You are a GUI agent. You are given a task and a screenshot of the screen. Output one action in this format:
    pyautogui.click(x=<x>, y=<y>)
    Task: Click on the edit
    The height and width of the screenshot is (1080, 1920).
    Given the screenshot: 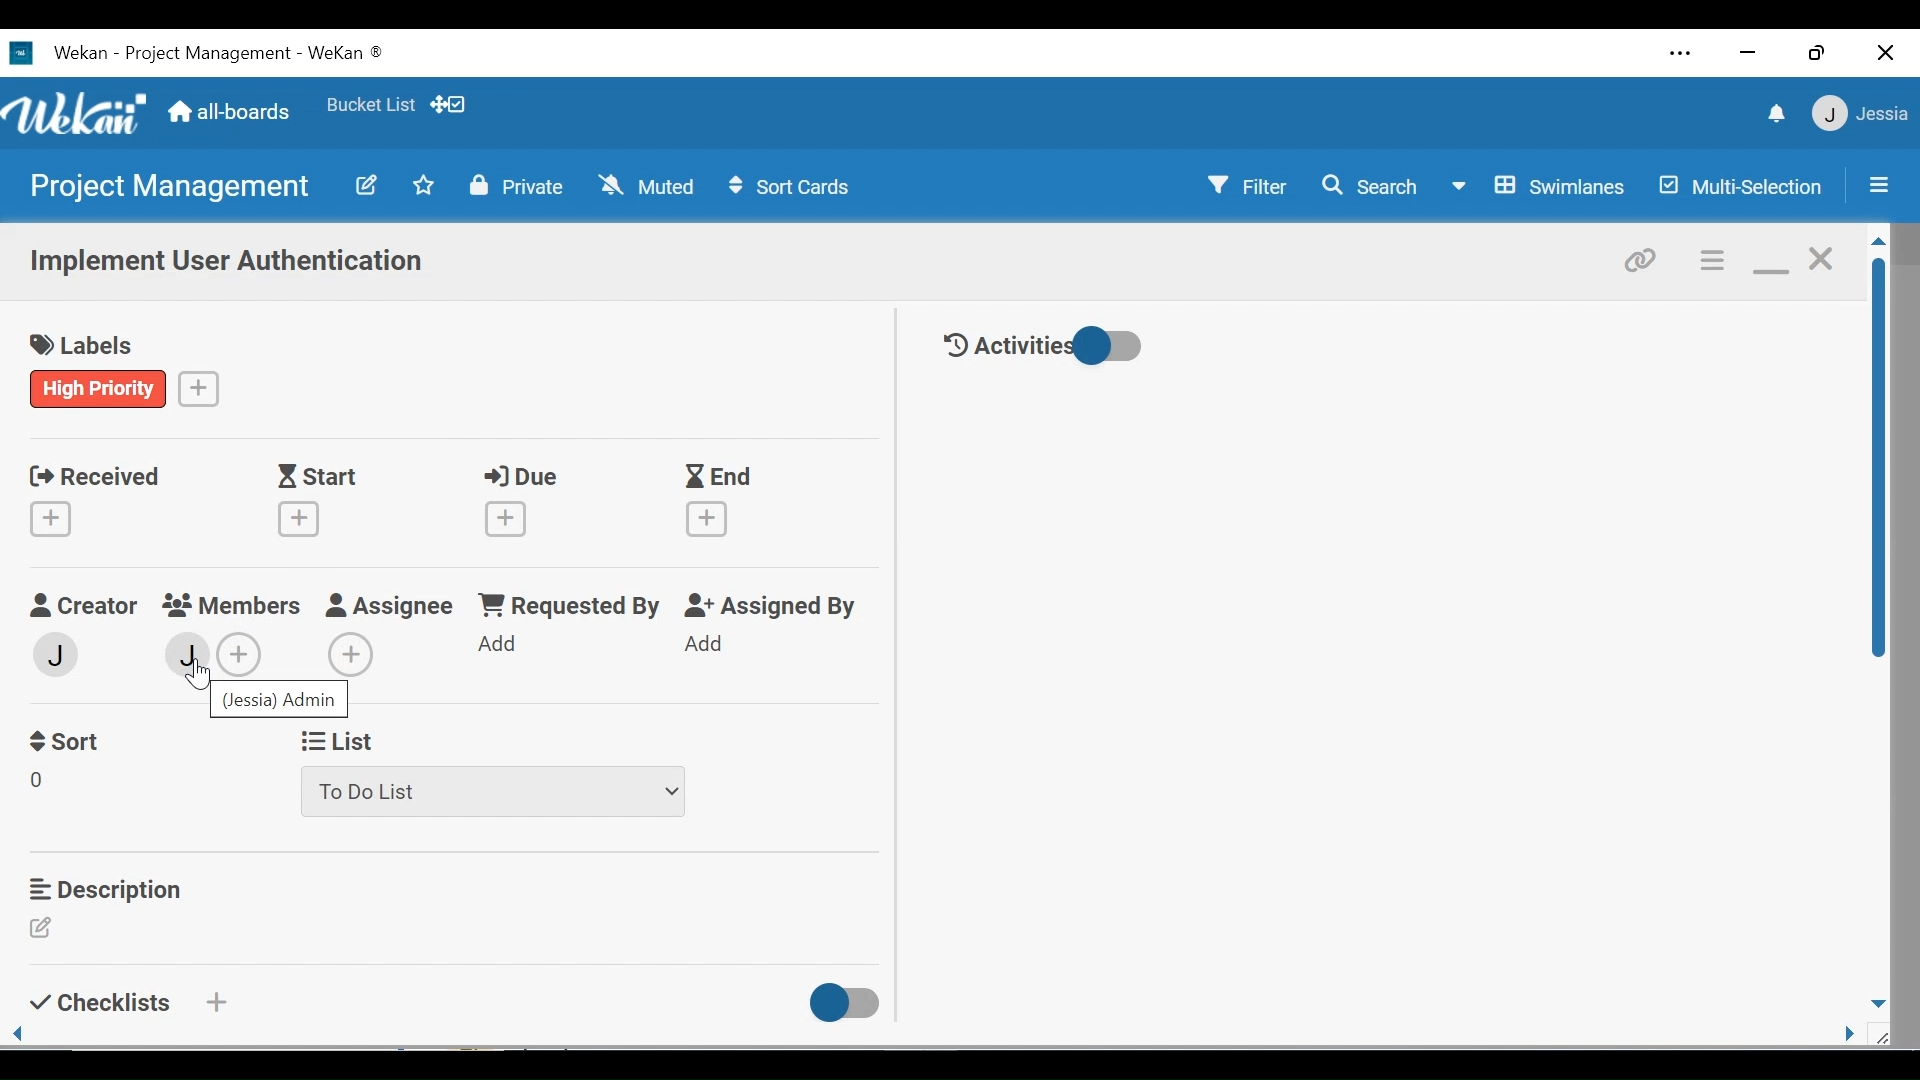 What is the action you would take?
    pyautogui.click(x=41, y=784)
    